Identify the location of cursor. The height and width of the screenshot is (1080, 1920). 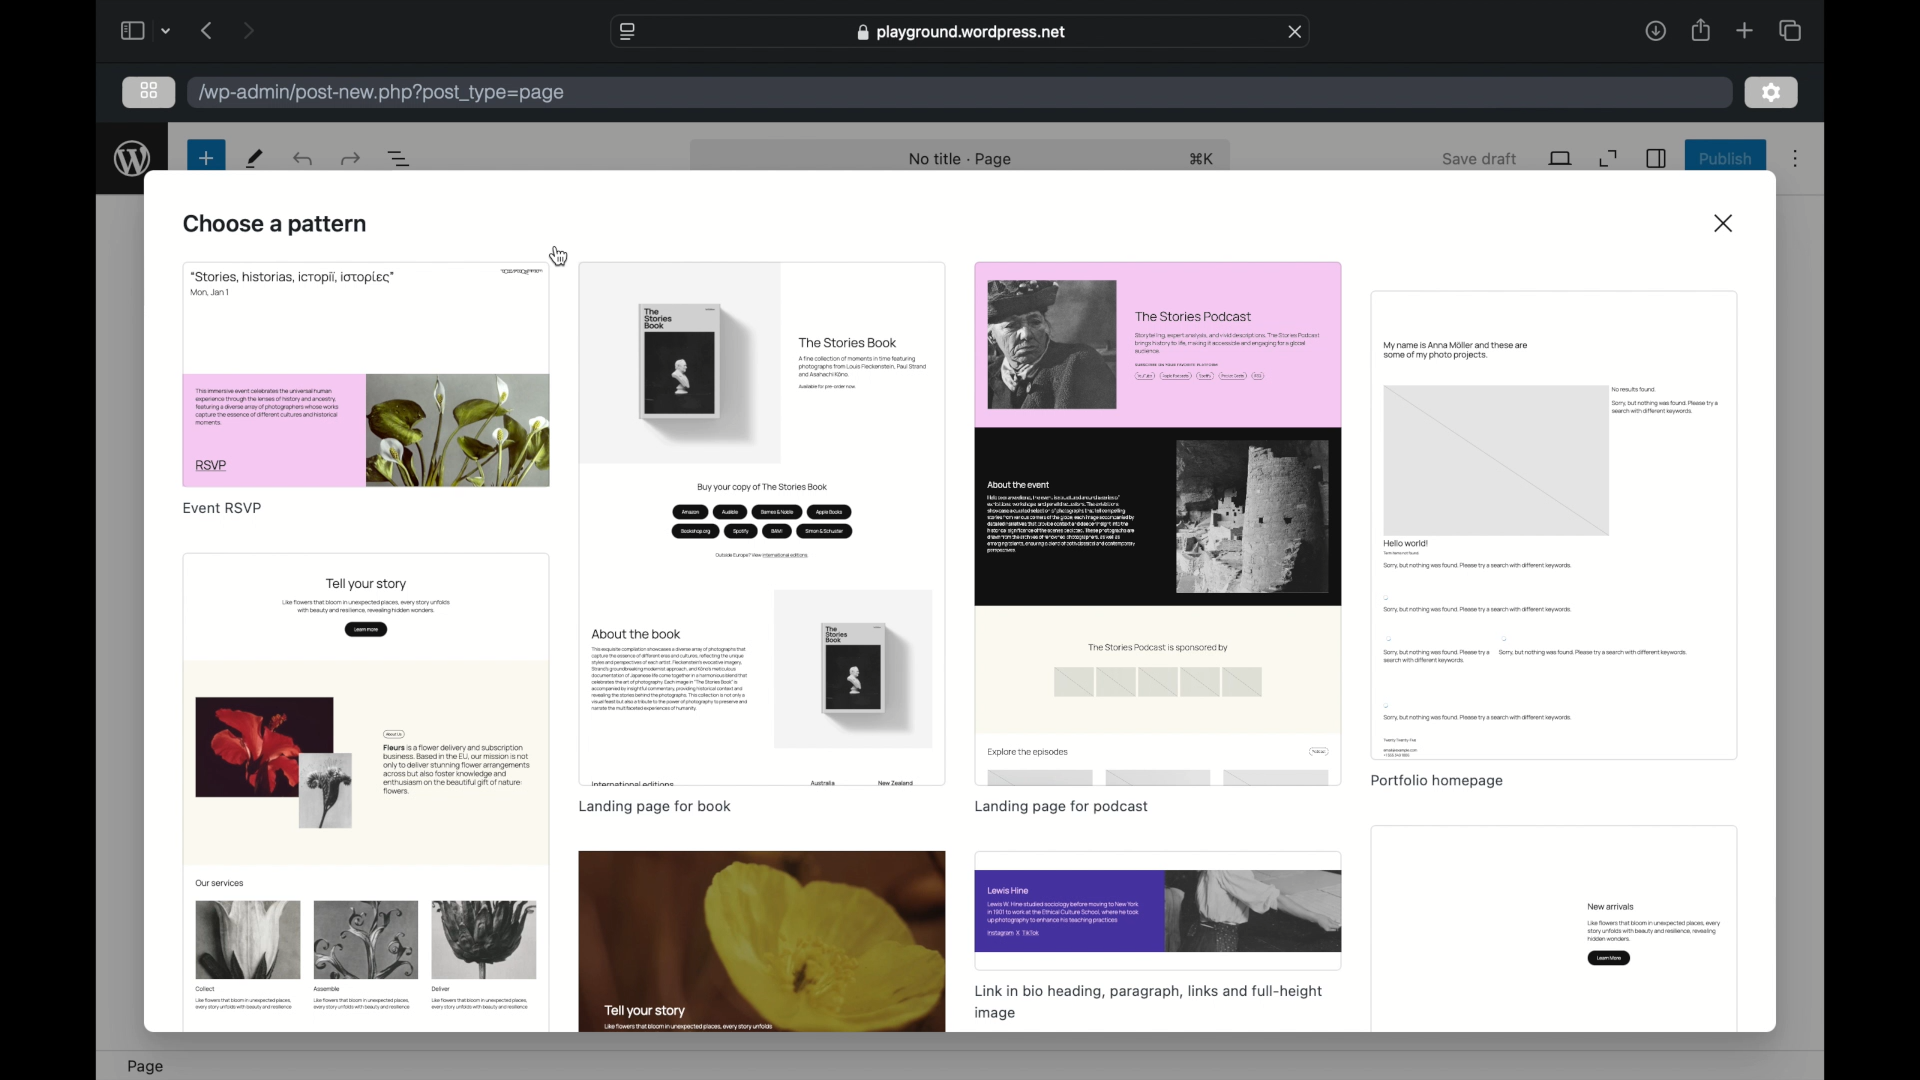
(560, 256).